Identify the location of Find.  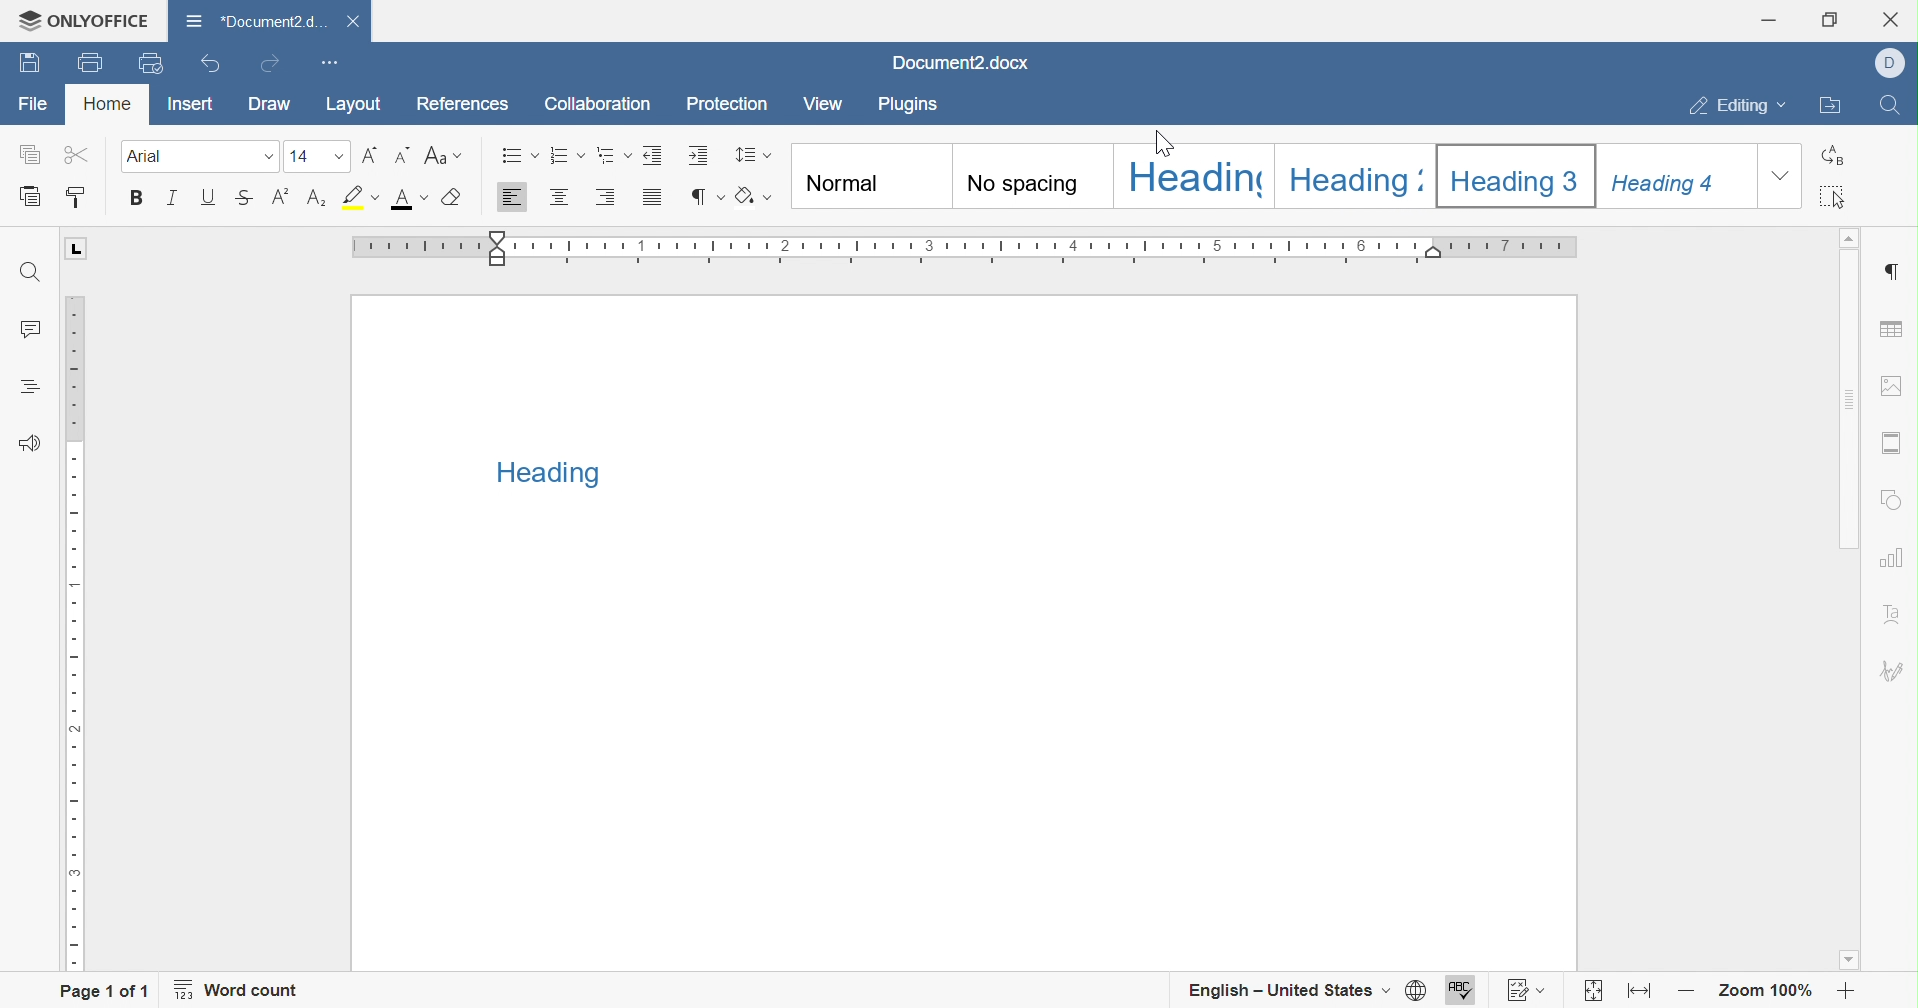
(32, 274).